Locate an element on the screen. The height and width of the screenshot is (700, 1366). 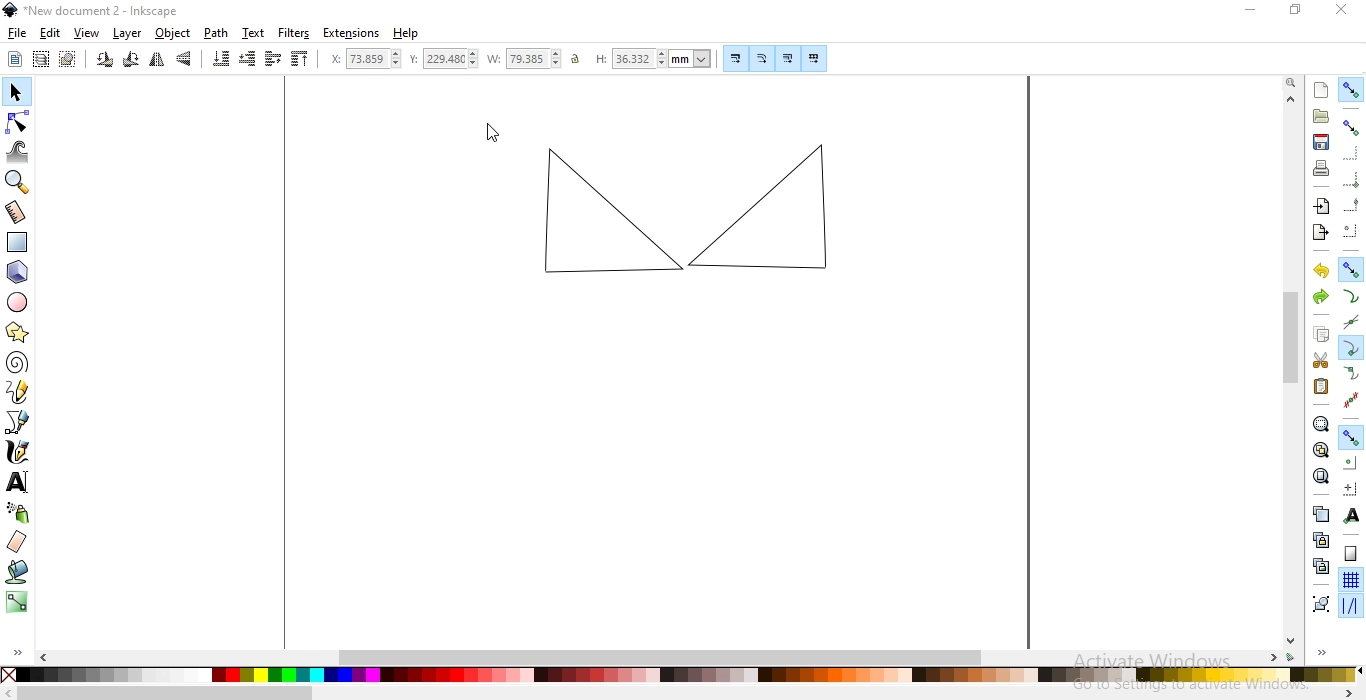
scrollbar is located at coordinates (671, 657).